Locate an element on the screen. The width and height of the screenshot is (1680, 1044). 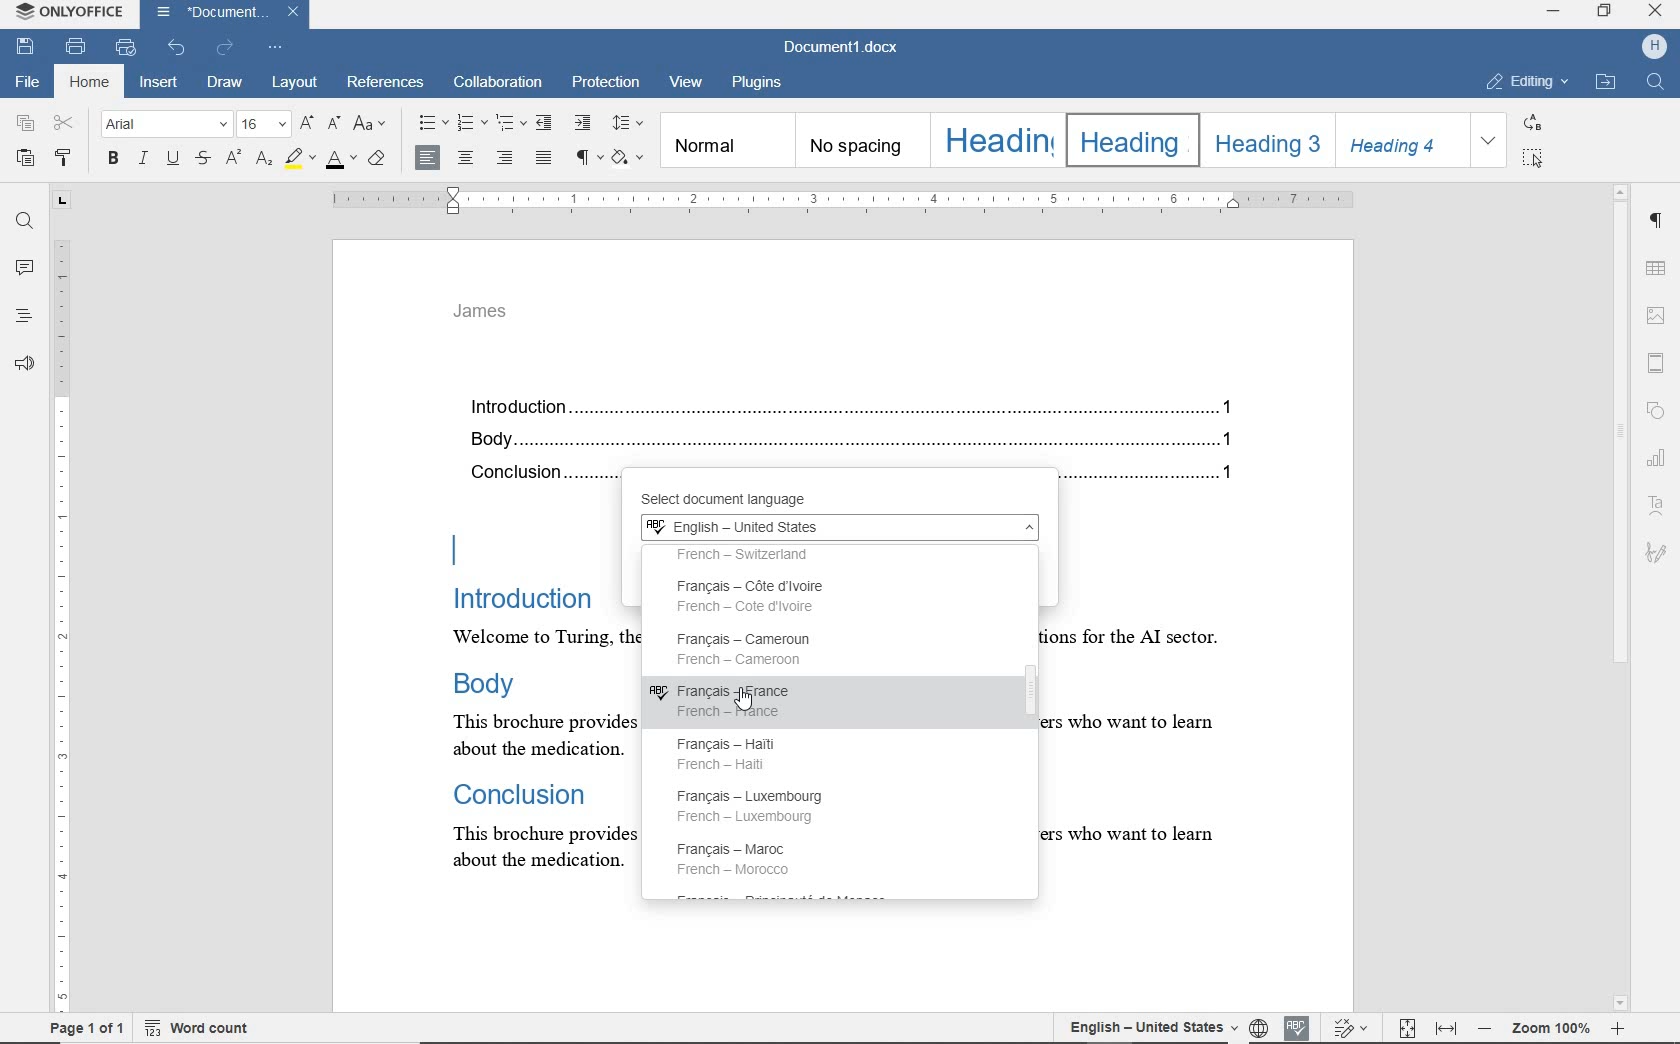
insert image is located at coordinates (1657, 316).